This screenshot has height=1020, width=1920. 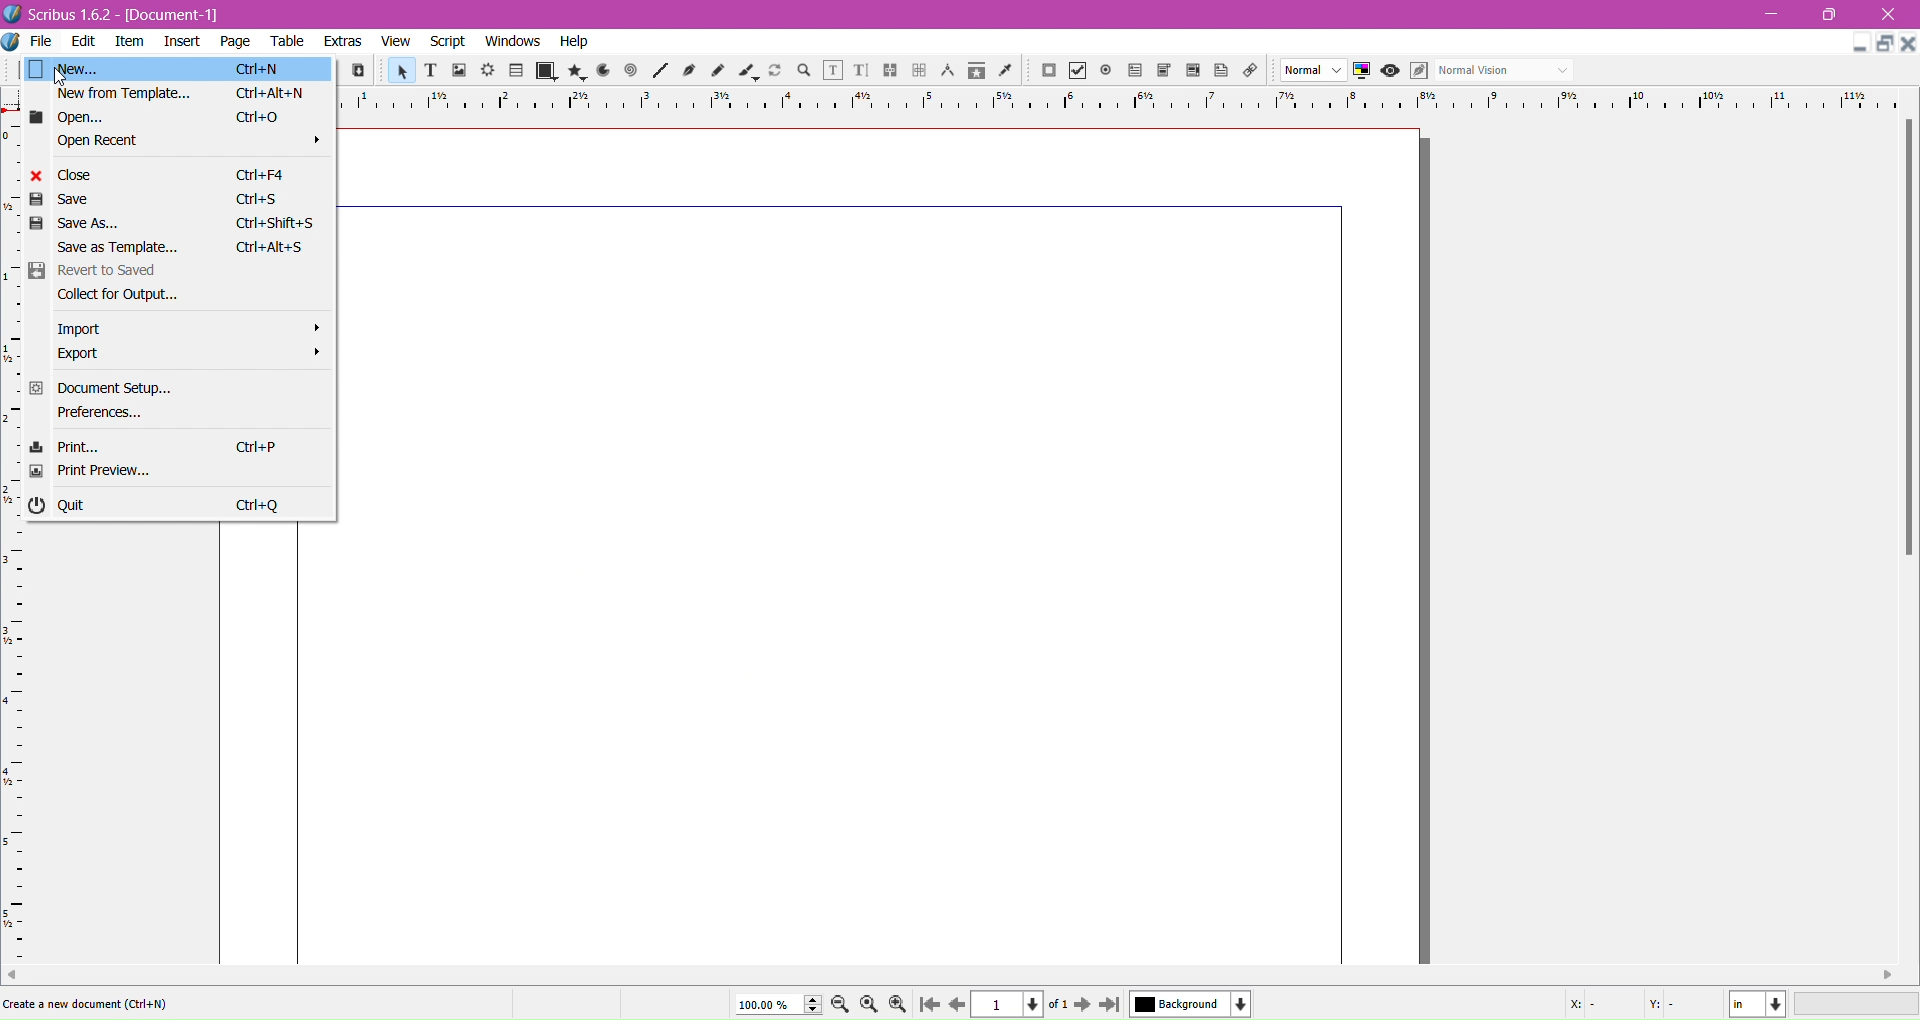 I want to click on next, so click(x=1084, y=1007).